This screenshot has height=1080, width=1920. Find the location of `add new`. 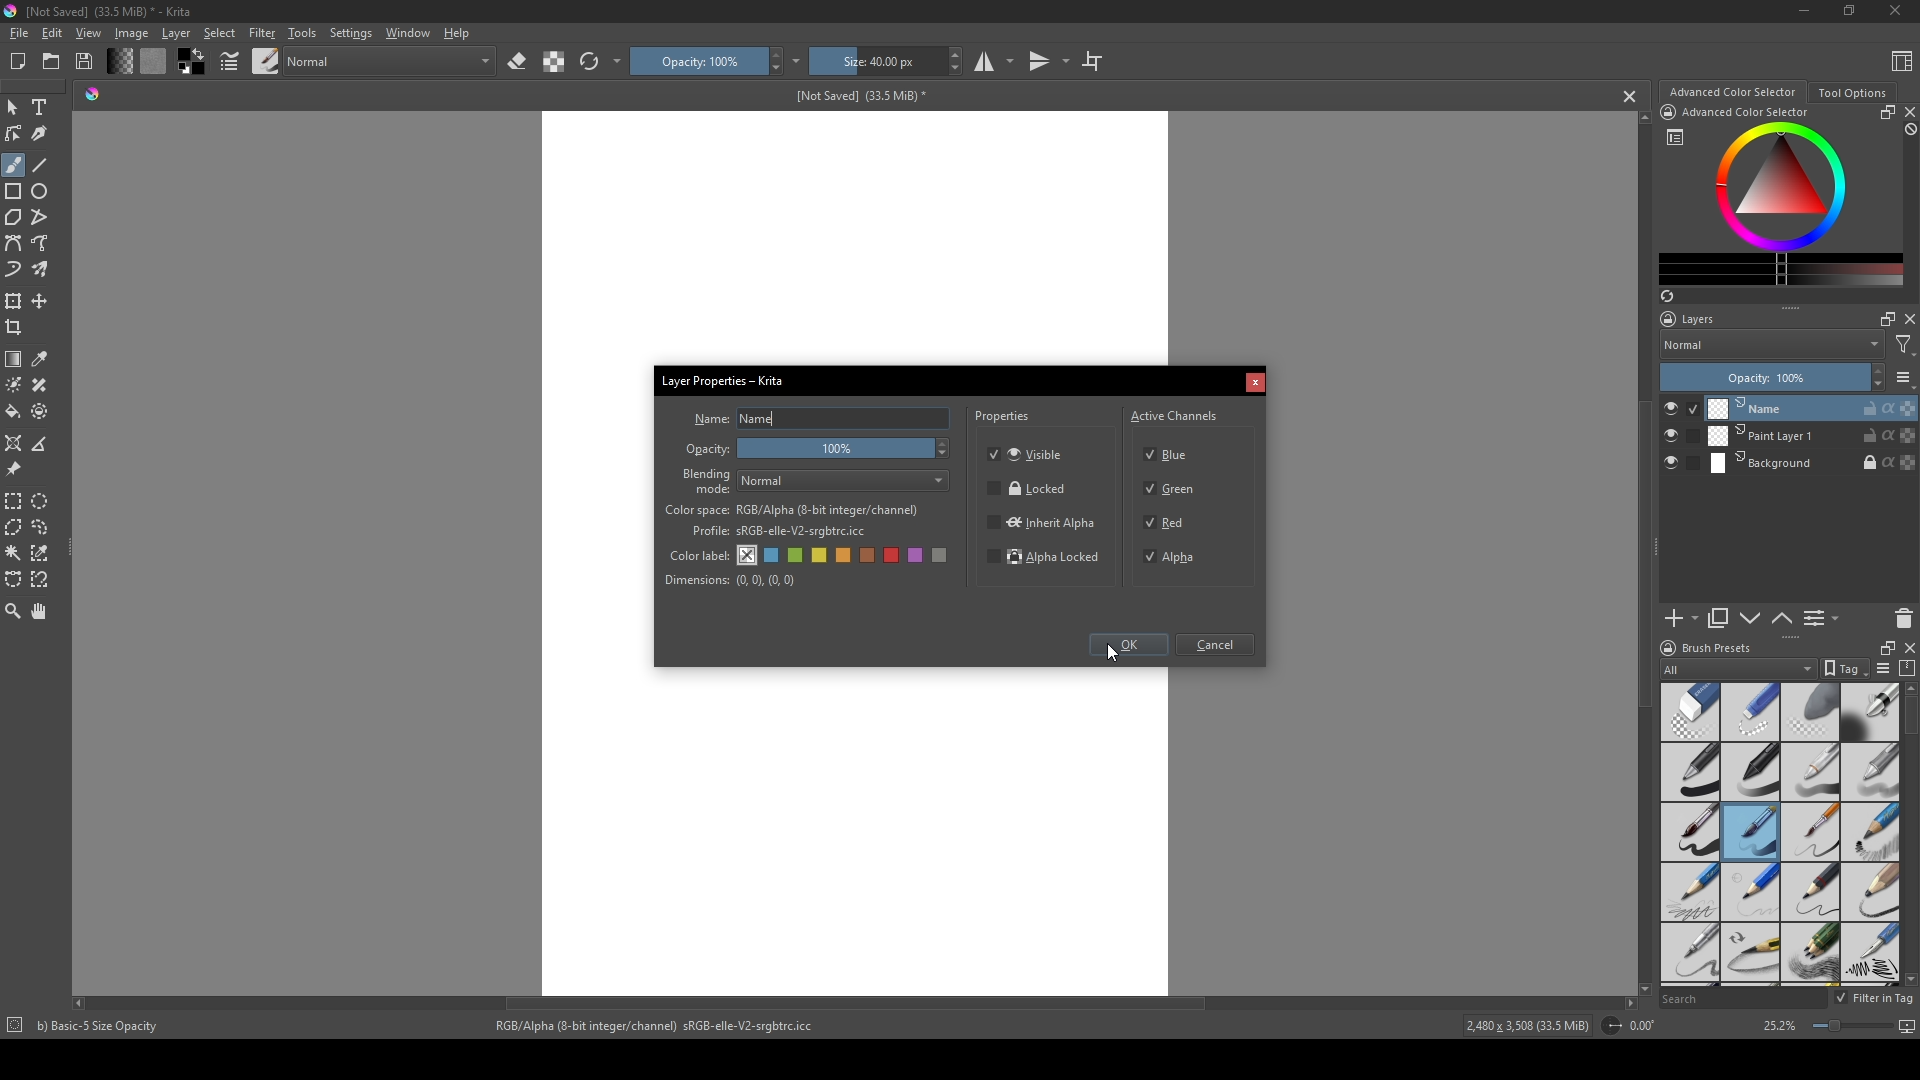

add new is located at coordinates (1680, 619).